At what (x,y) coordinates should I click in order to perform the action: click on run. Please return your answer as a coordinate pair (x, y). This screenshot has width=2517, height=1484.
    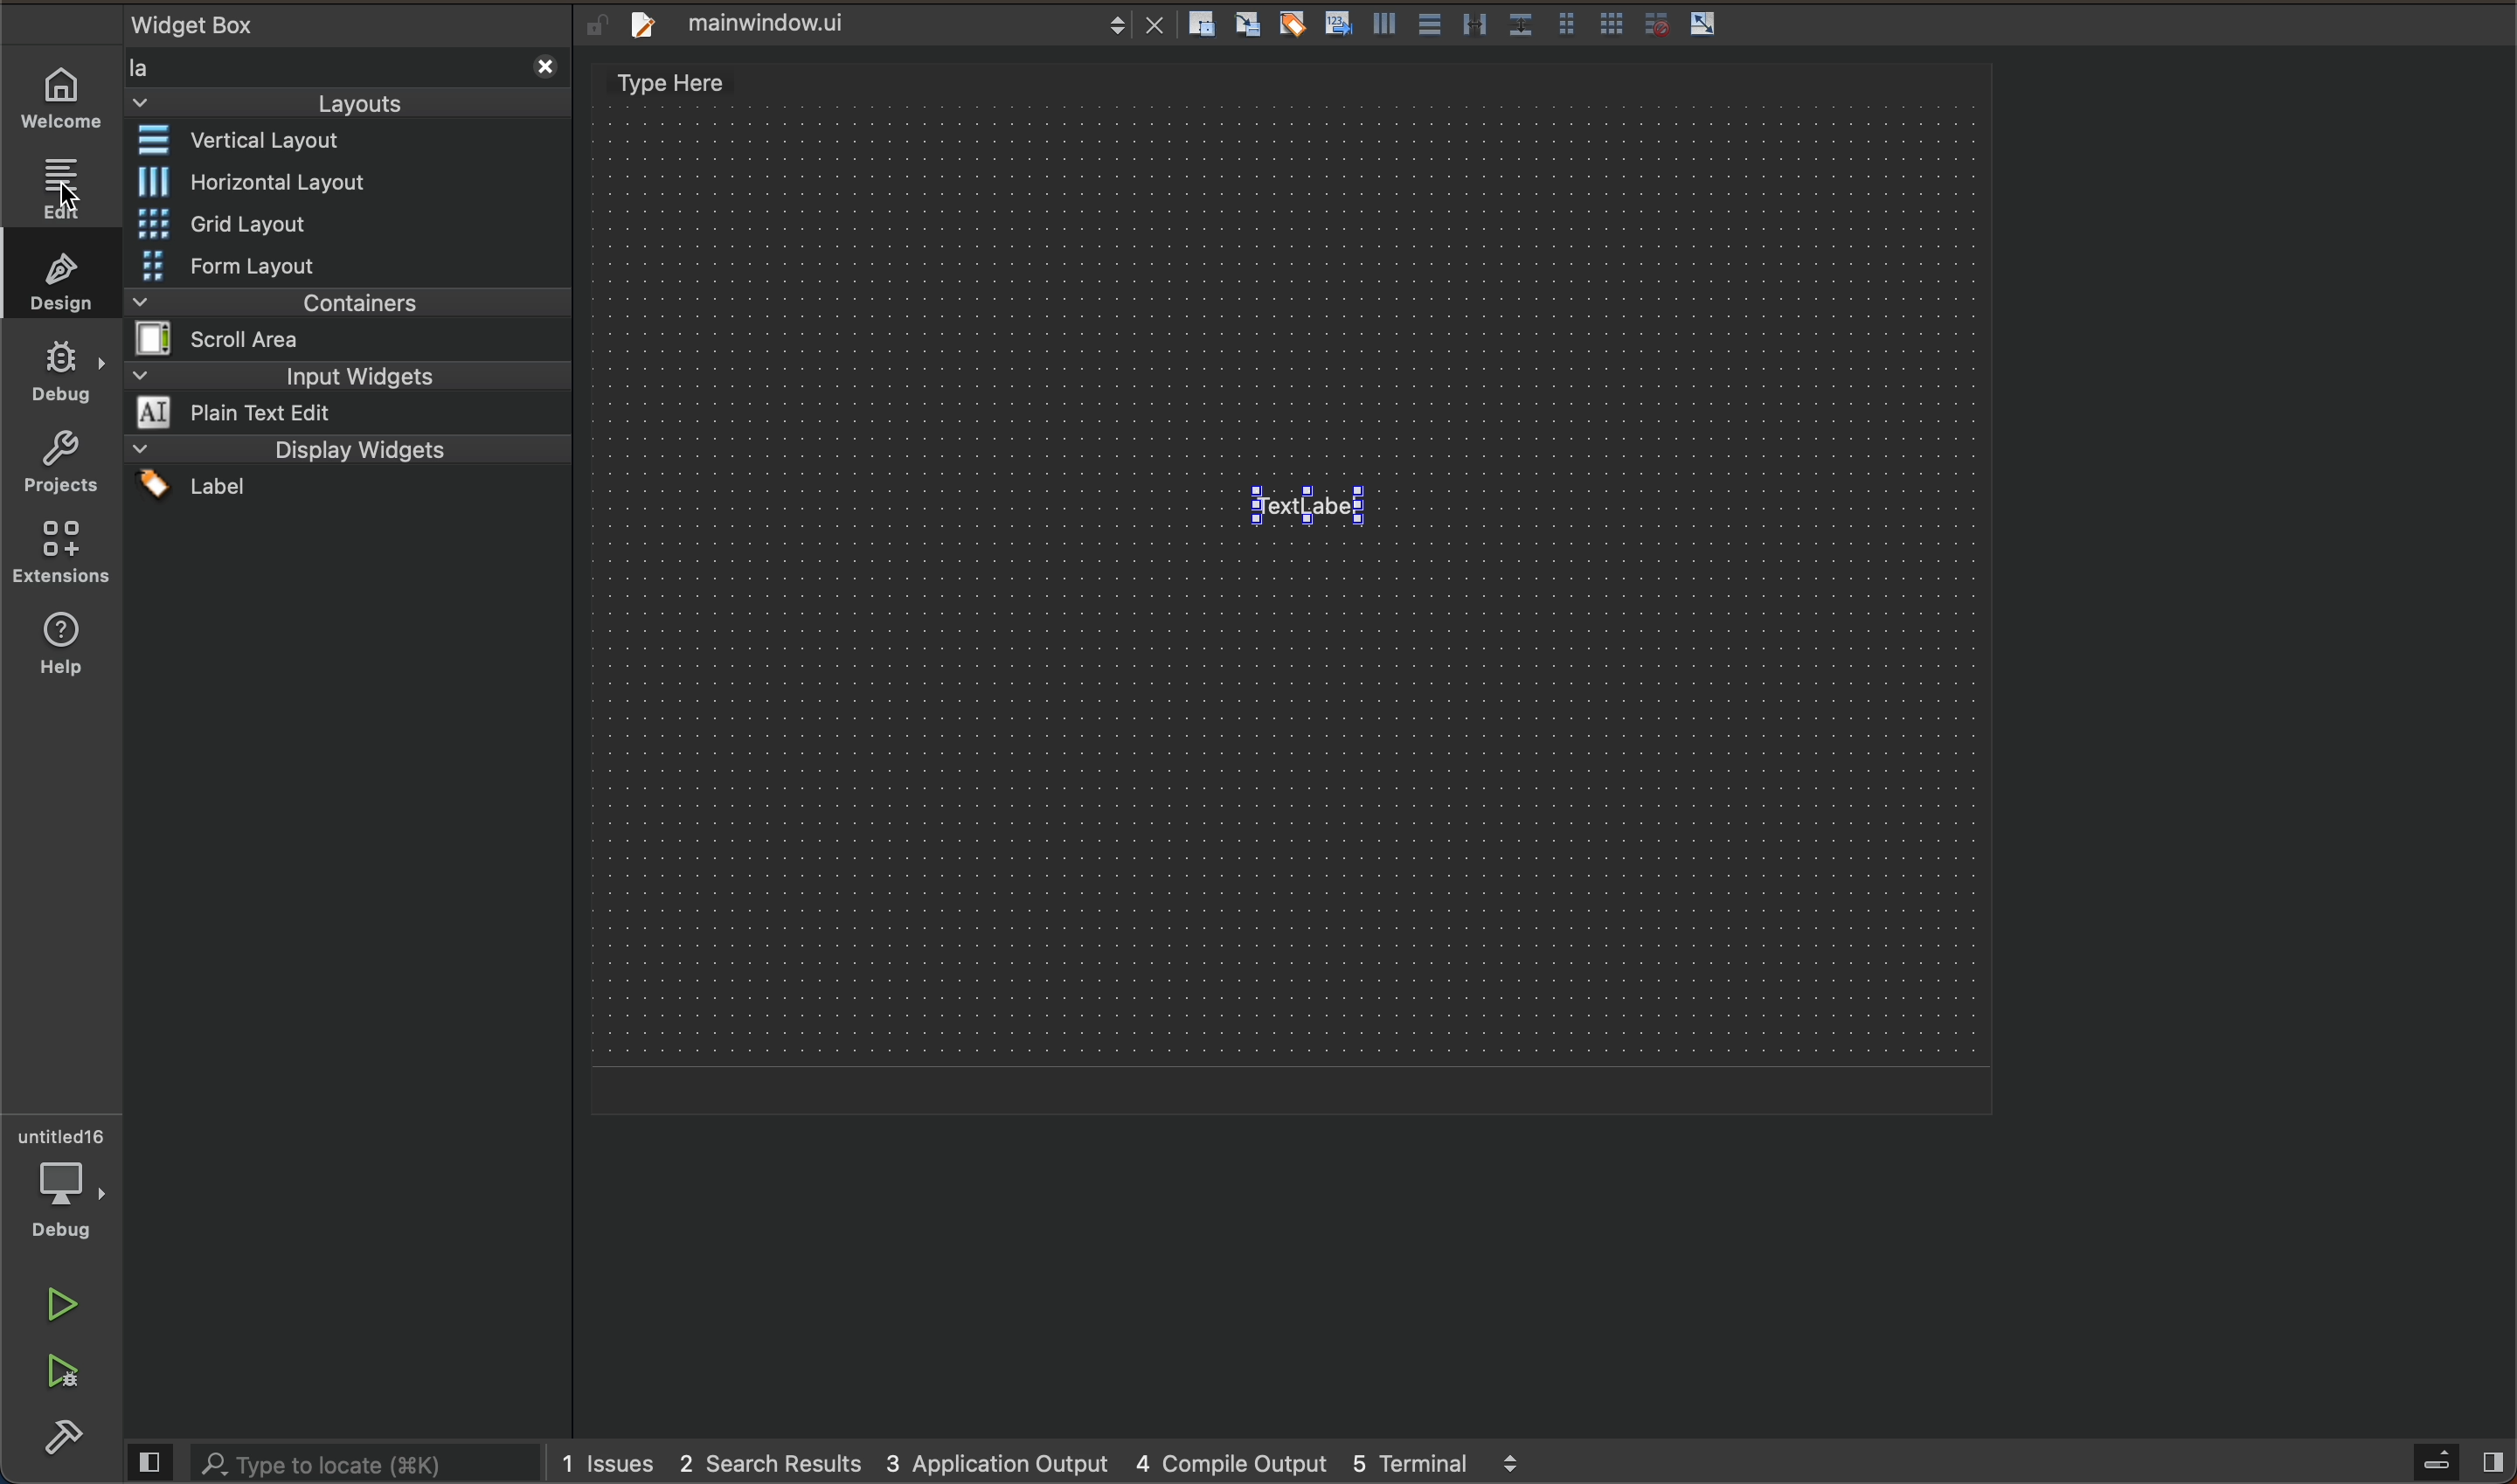
    Looking at the image, I should click on (68, 1304).